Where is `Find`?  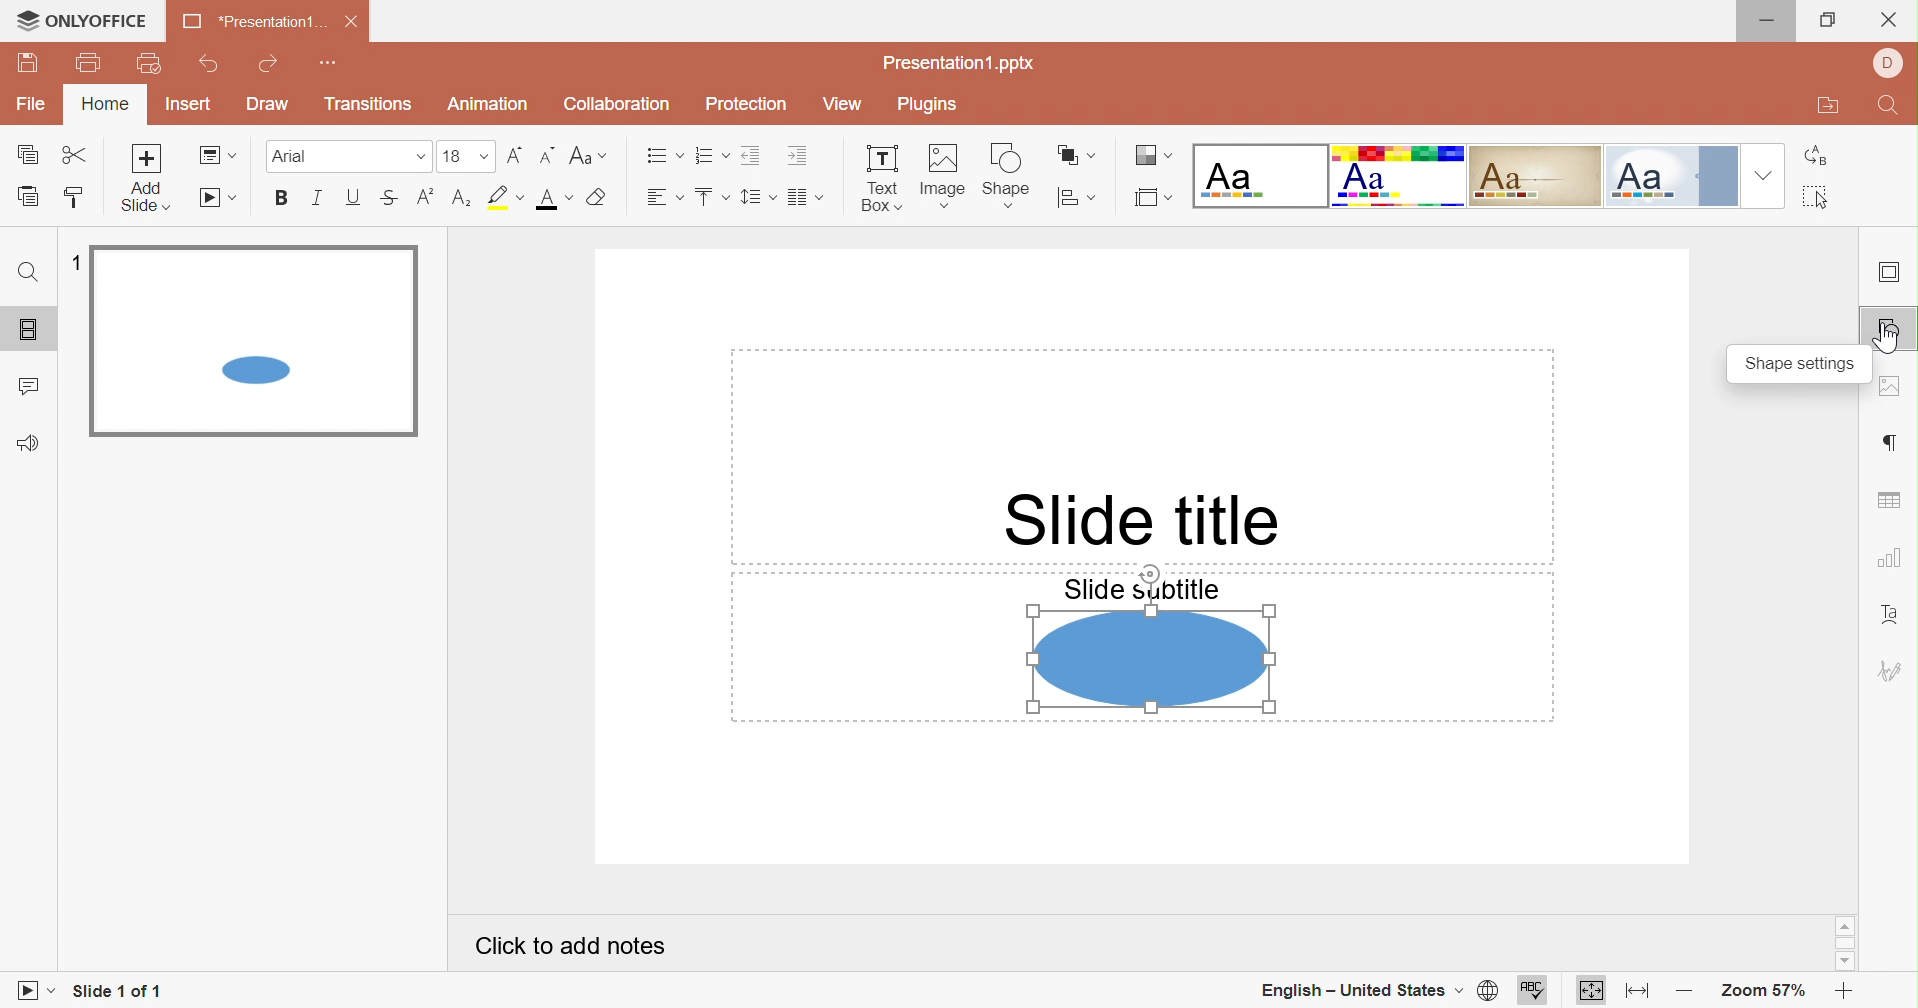 Find is located at coordinates (1889, 108).